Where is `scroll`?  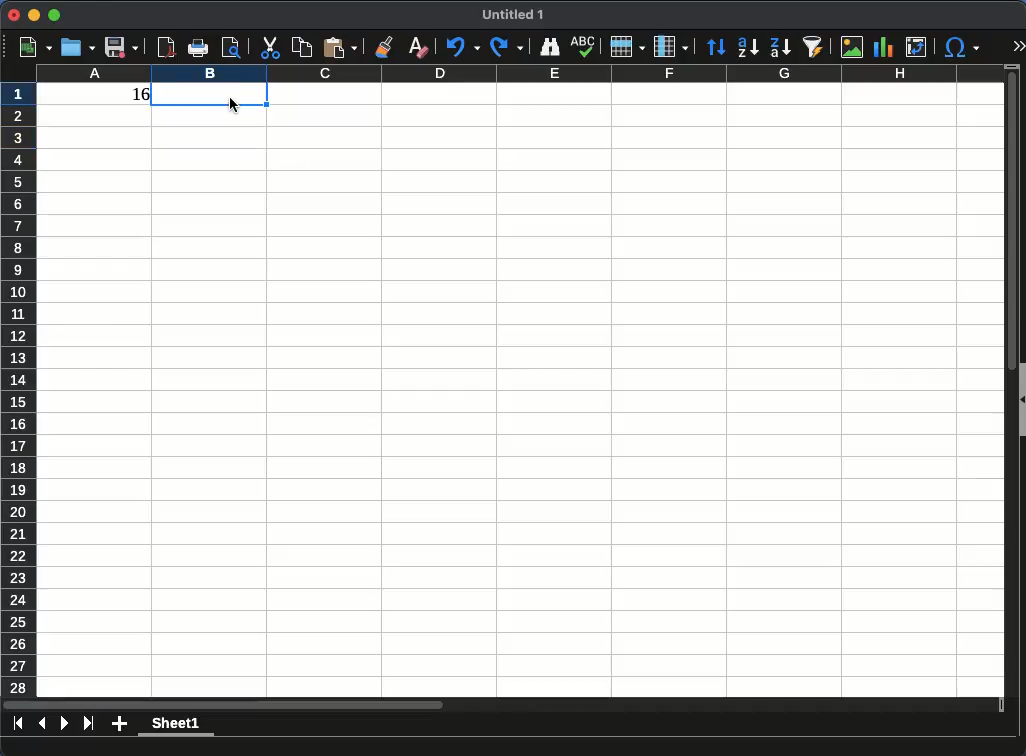
scroll is located at coordinates (506, 706).